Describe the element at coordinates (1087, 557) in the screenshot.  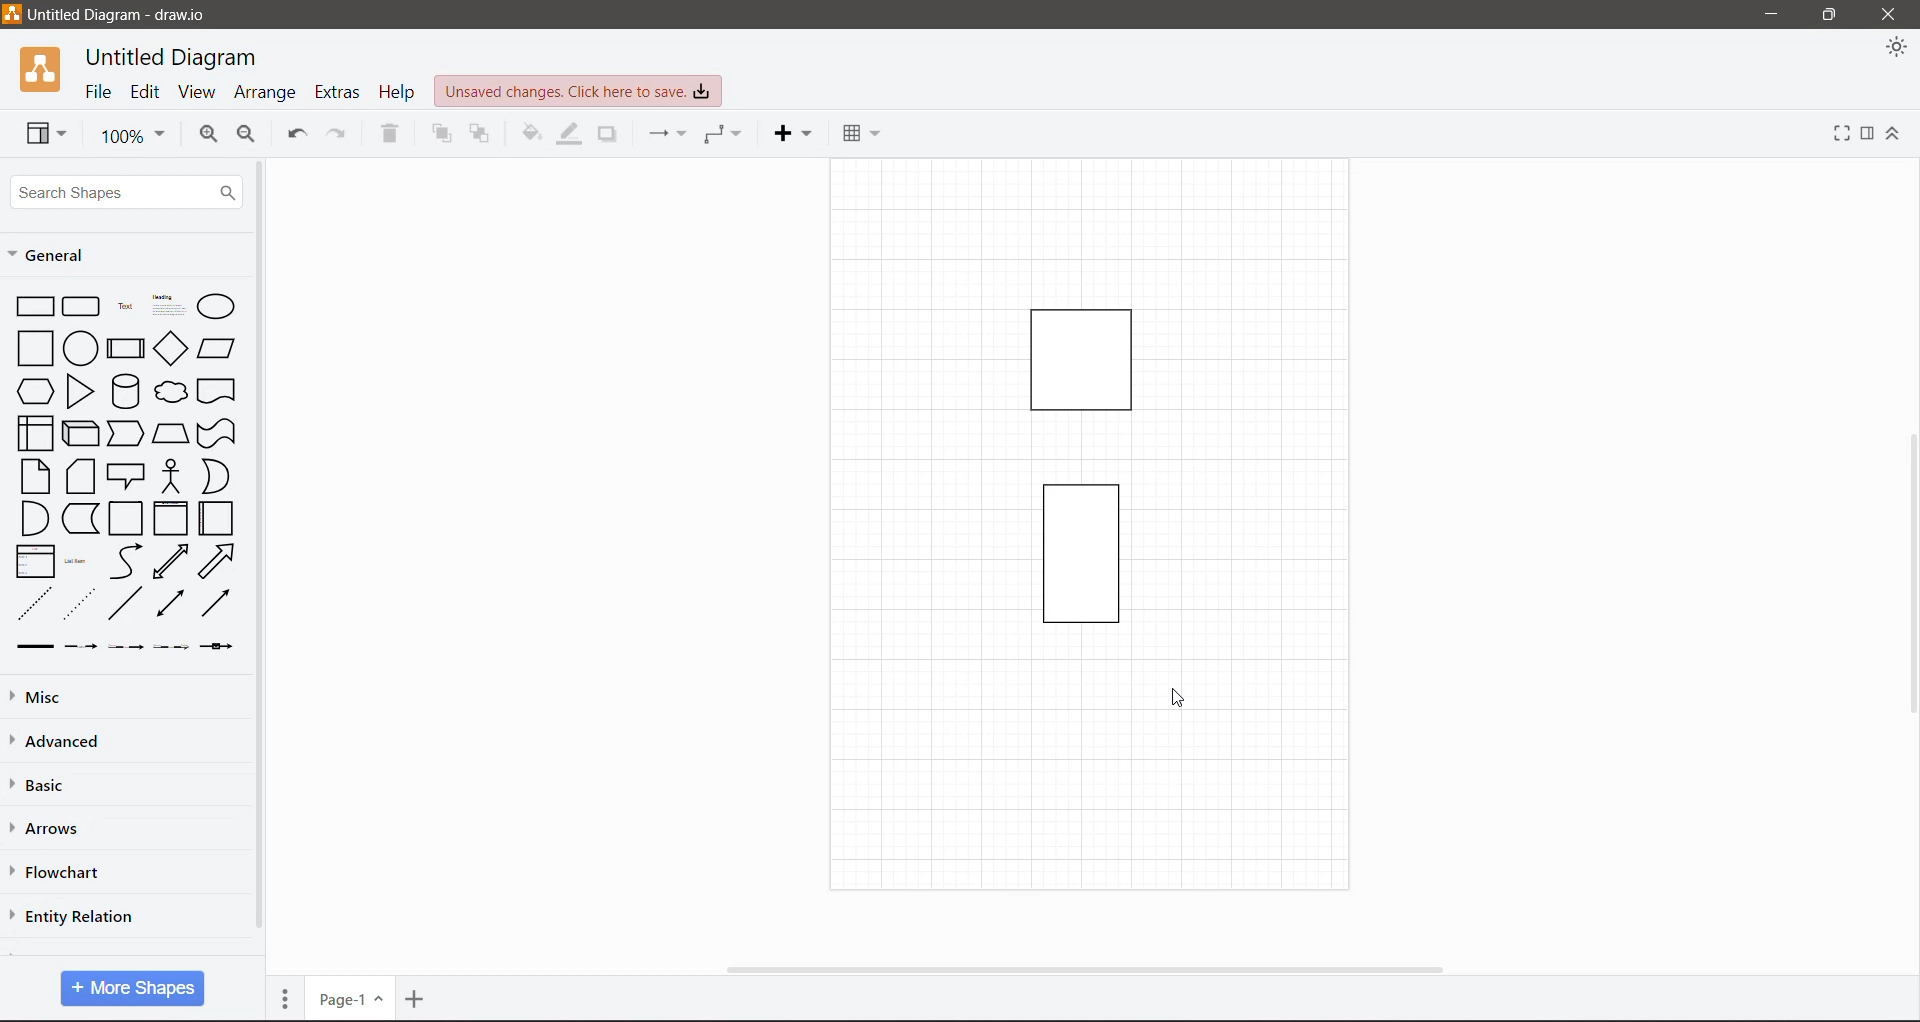
I see `Current Page with drawing on the Canvas` at that location.